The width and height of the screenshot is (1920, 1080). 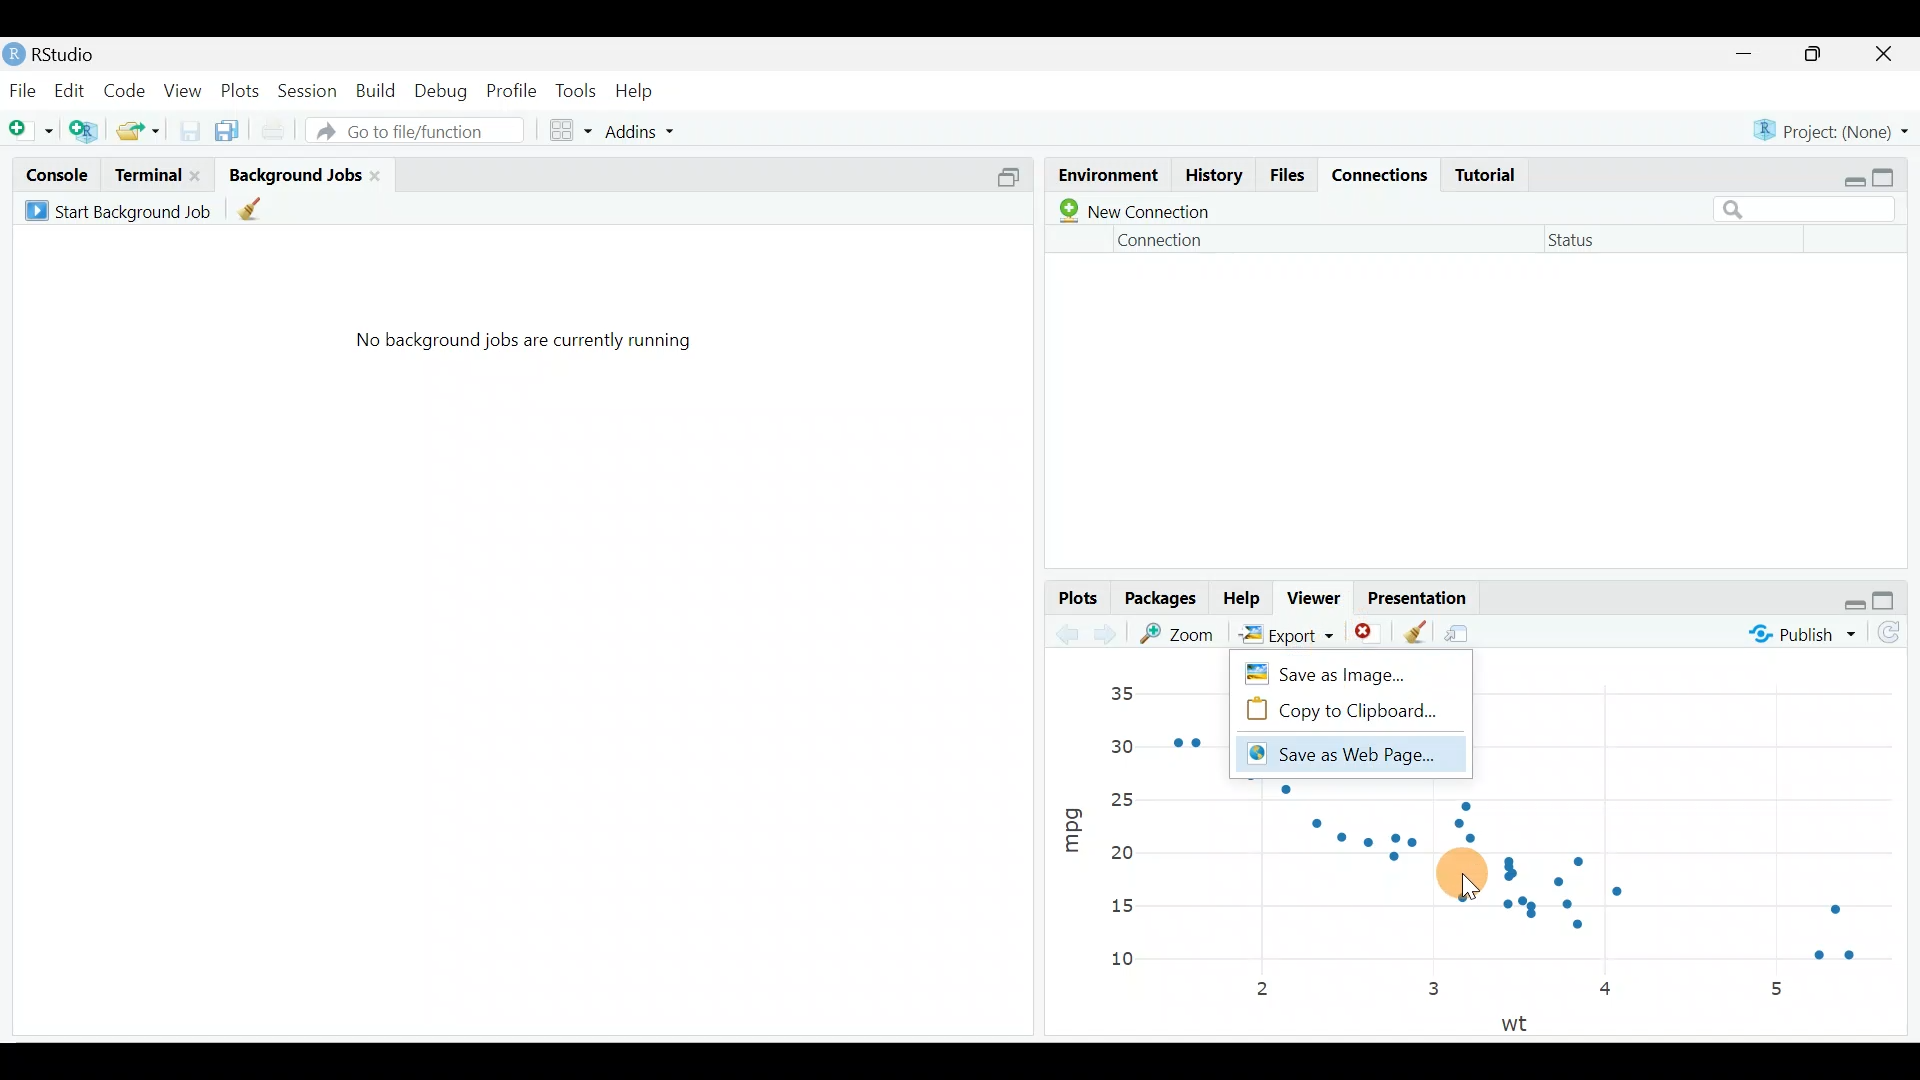 What do you see at coordinates (1213, 178) in the screenshot?
I see `History` at bounding box center [1213, 178].